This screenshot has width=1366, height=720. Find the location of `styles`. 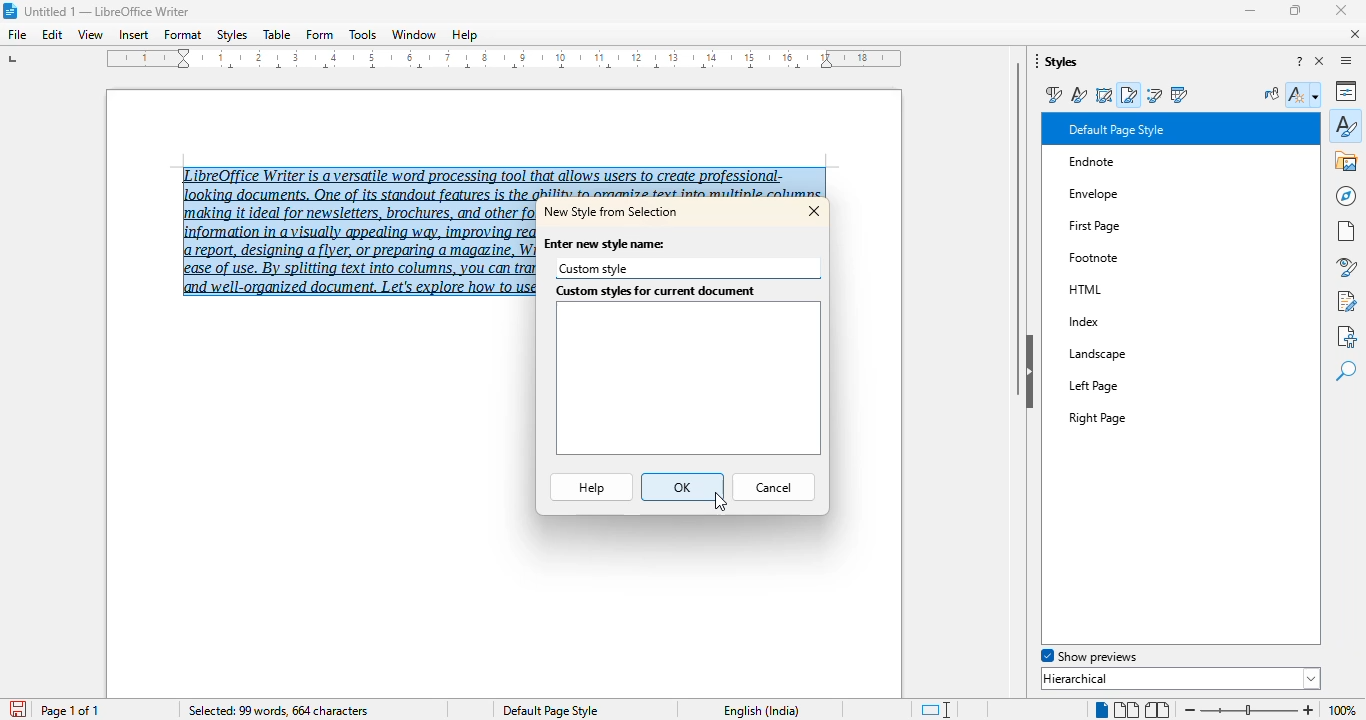

styles is located at coordinates (1346, 125).